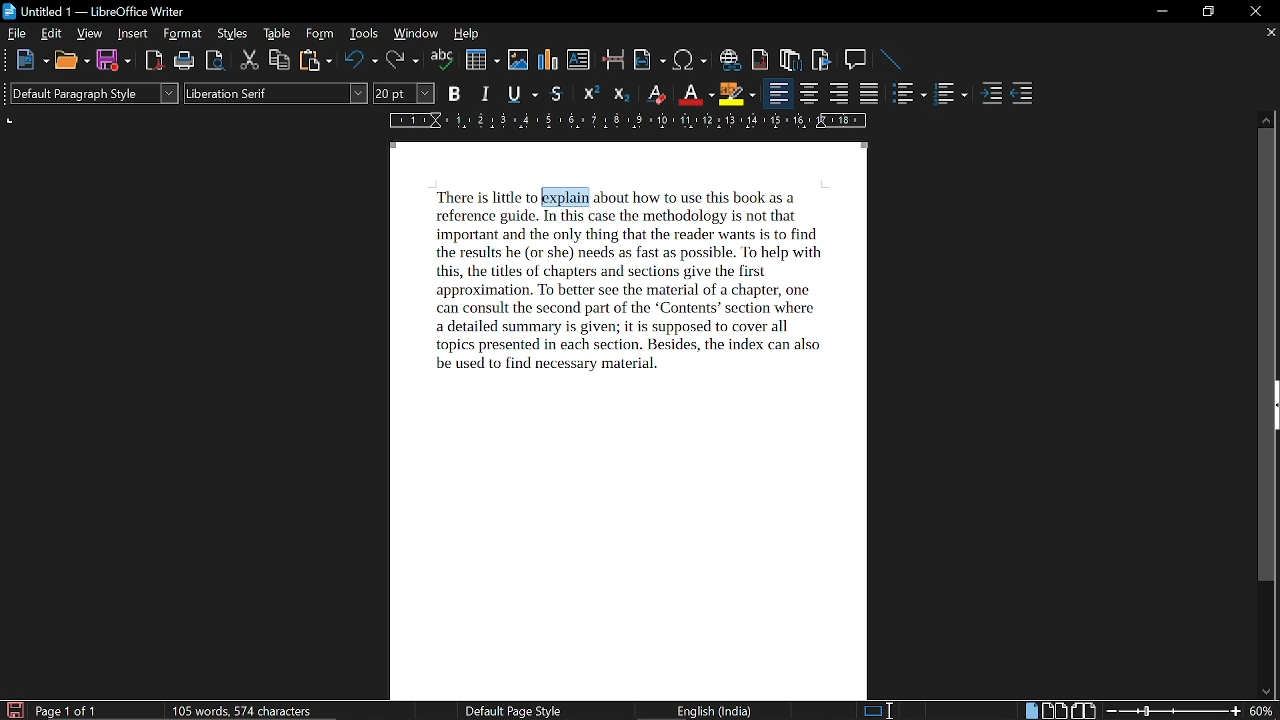  Describe the element at coordinates (521, 94) in the screenshot. I see `underline` at that location.